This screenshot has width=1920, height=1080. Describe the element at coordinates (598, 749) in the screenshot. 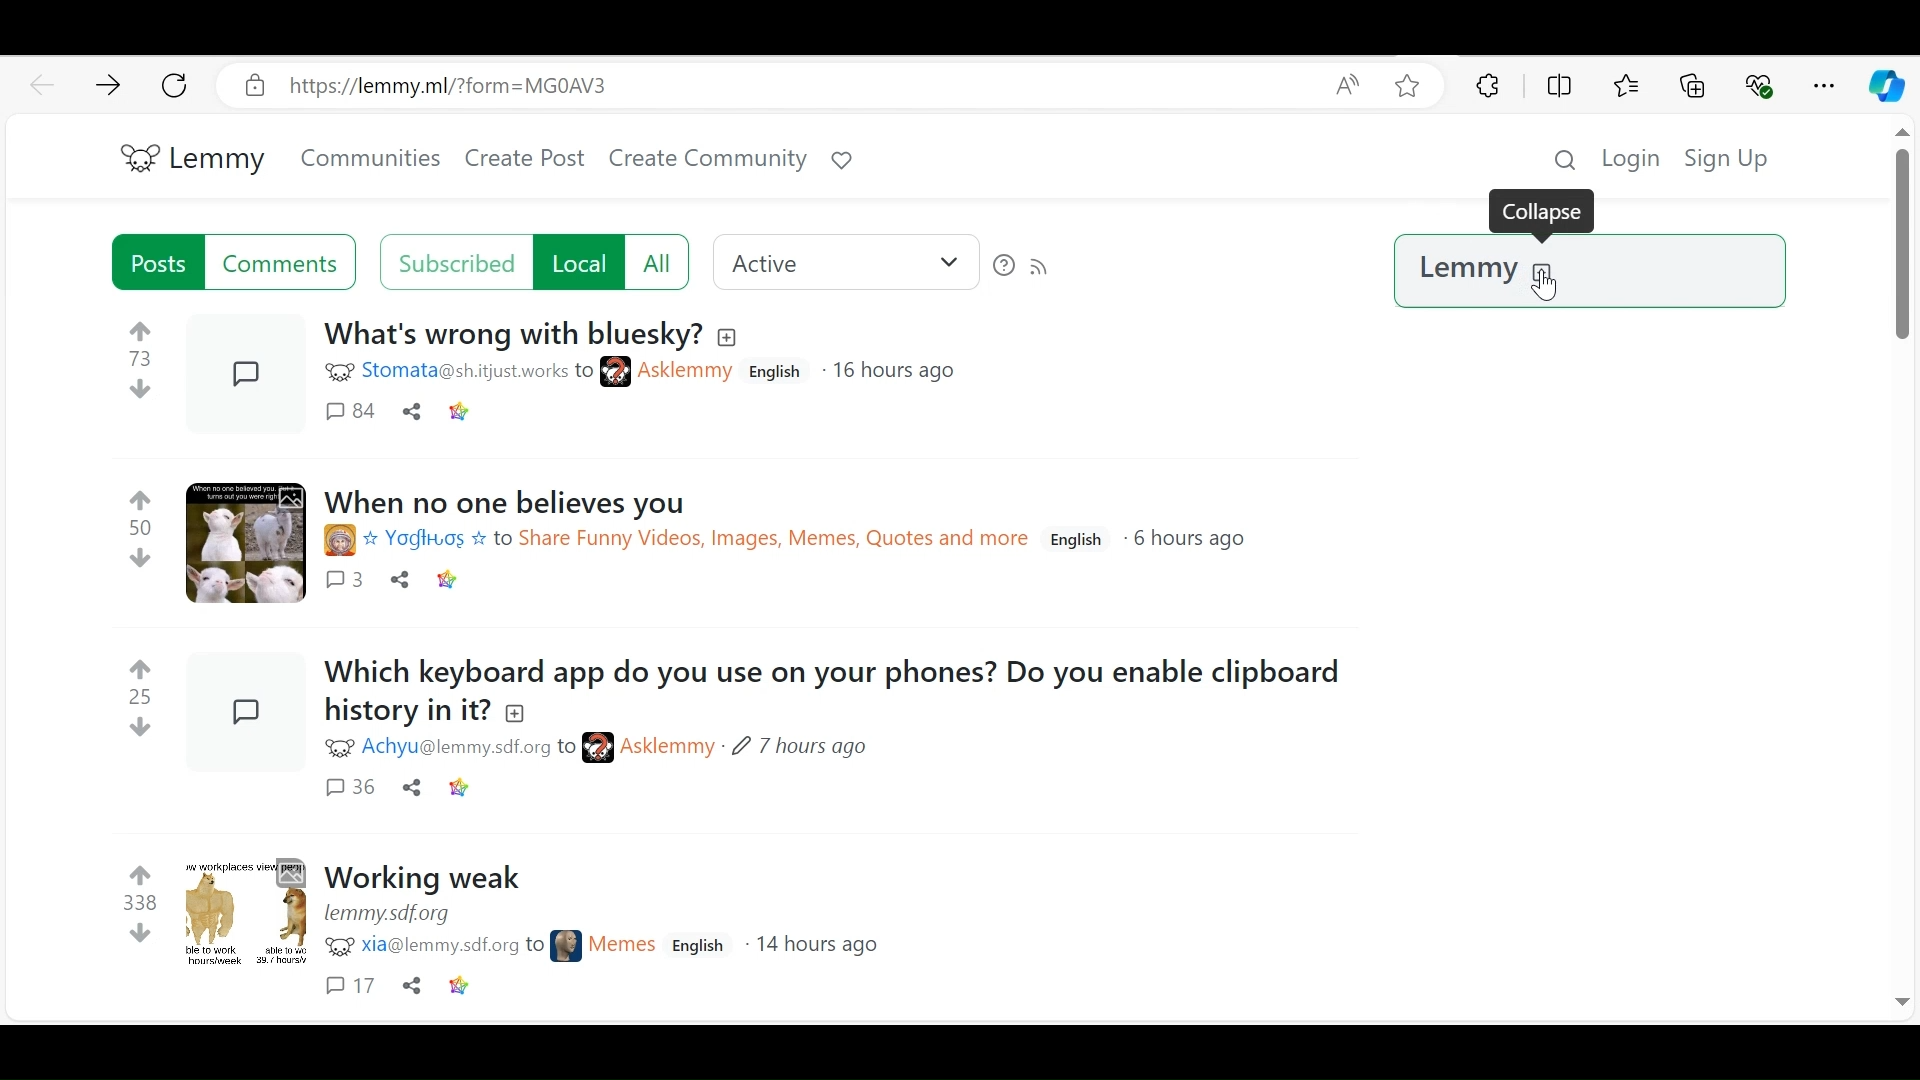

I see `icon` at that location.